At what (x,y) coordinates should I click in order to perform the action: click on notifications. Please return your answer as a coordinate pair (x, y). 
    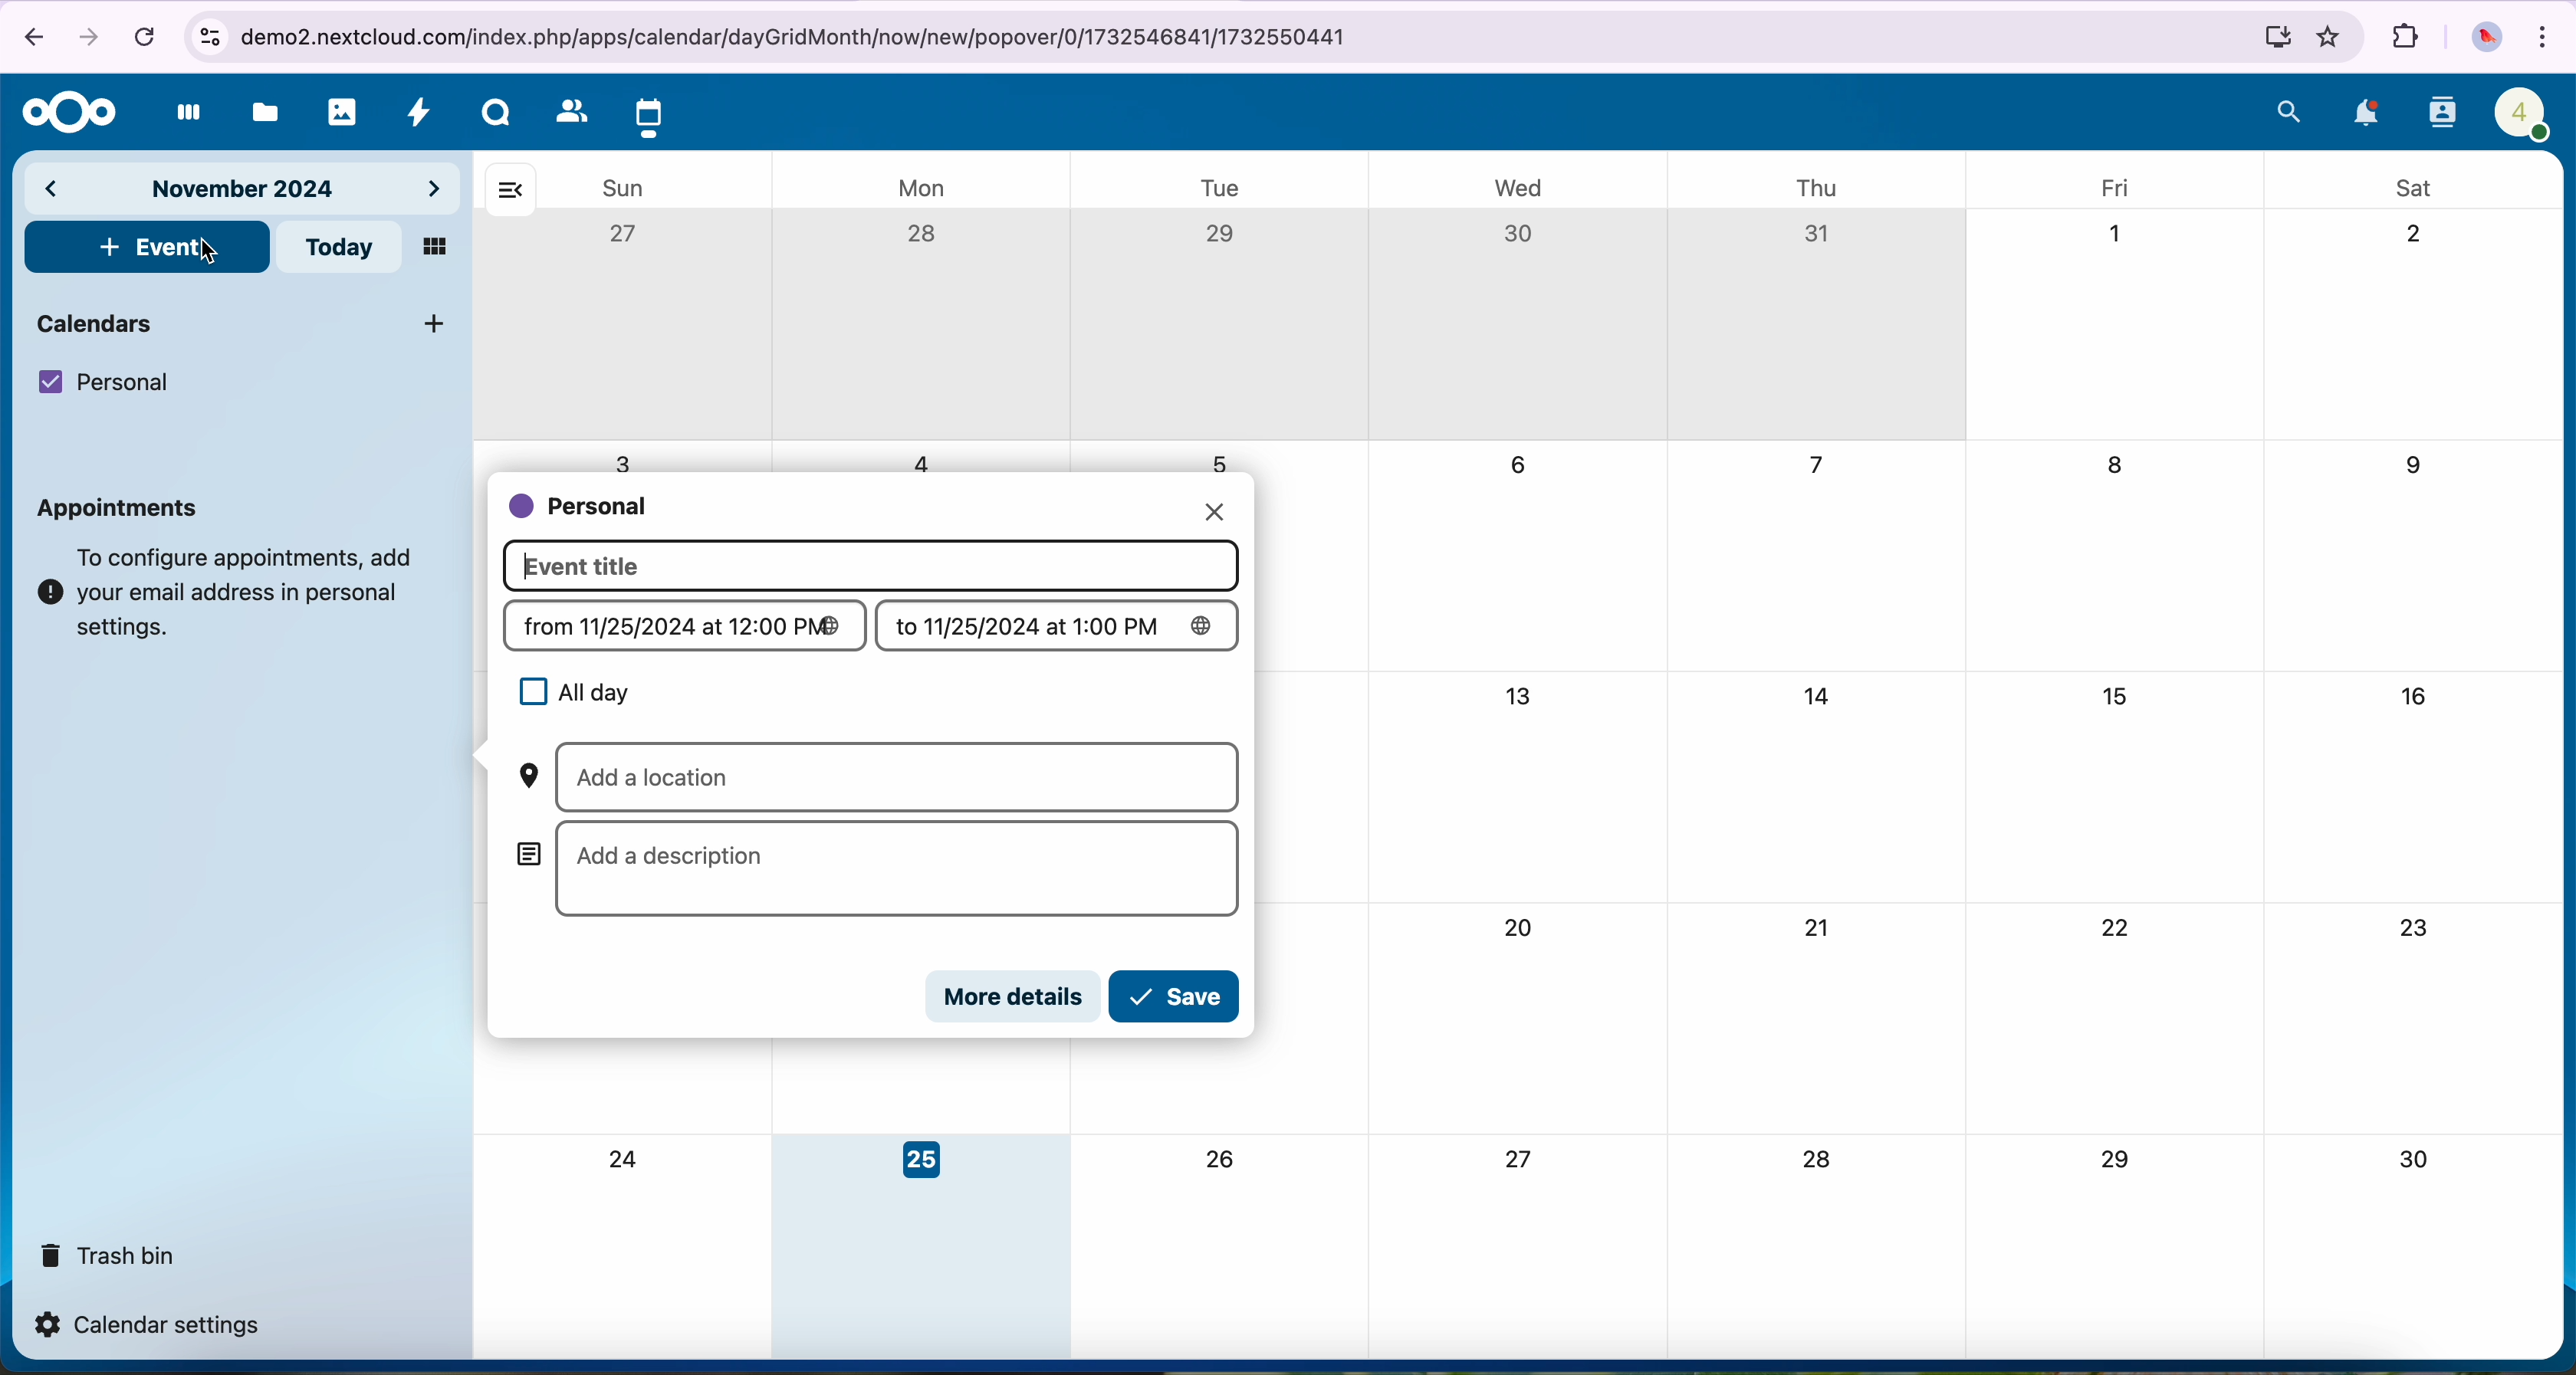
    Looking at the image, I should click on (2367, 115).